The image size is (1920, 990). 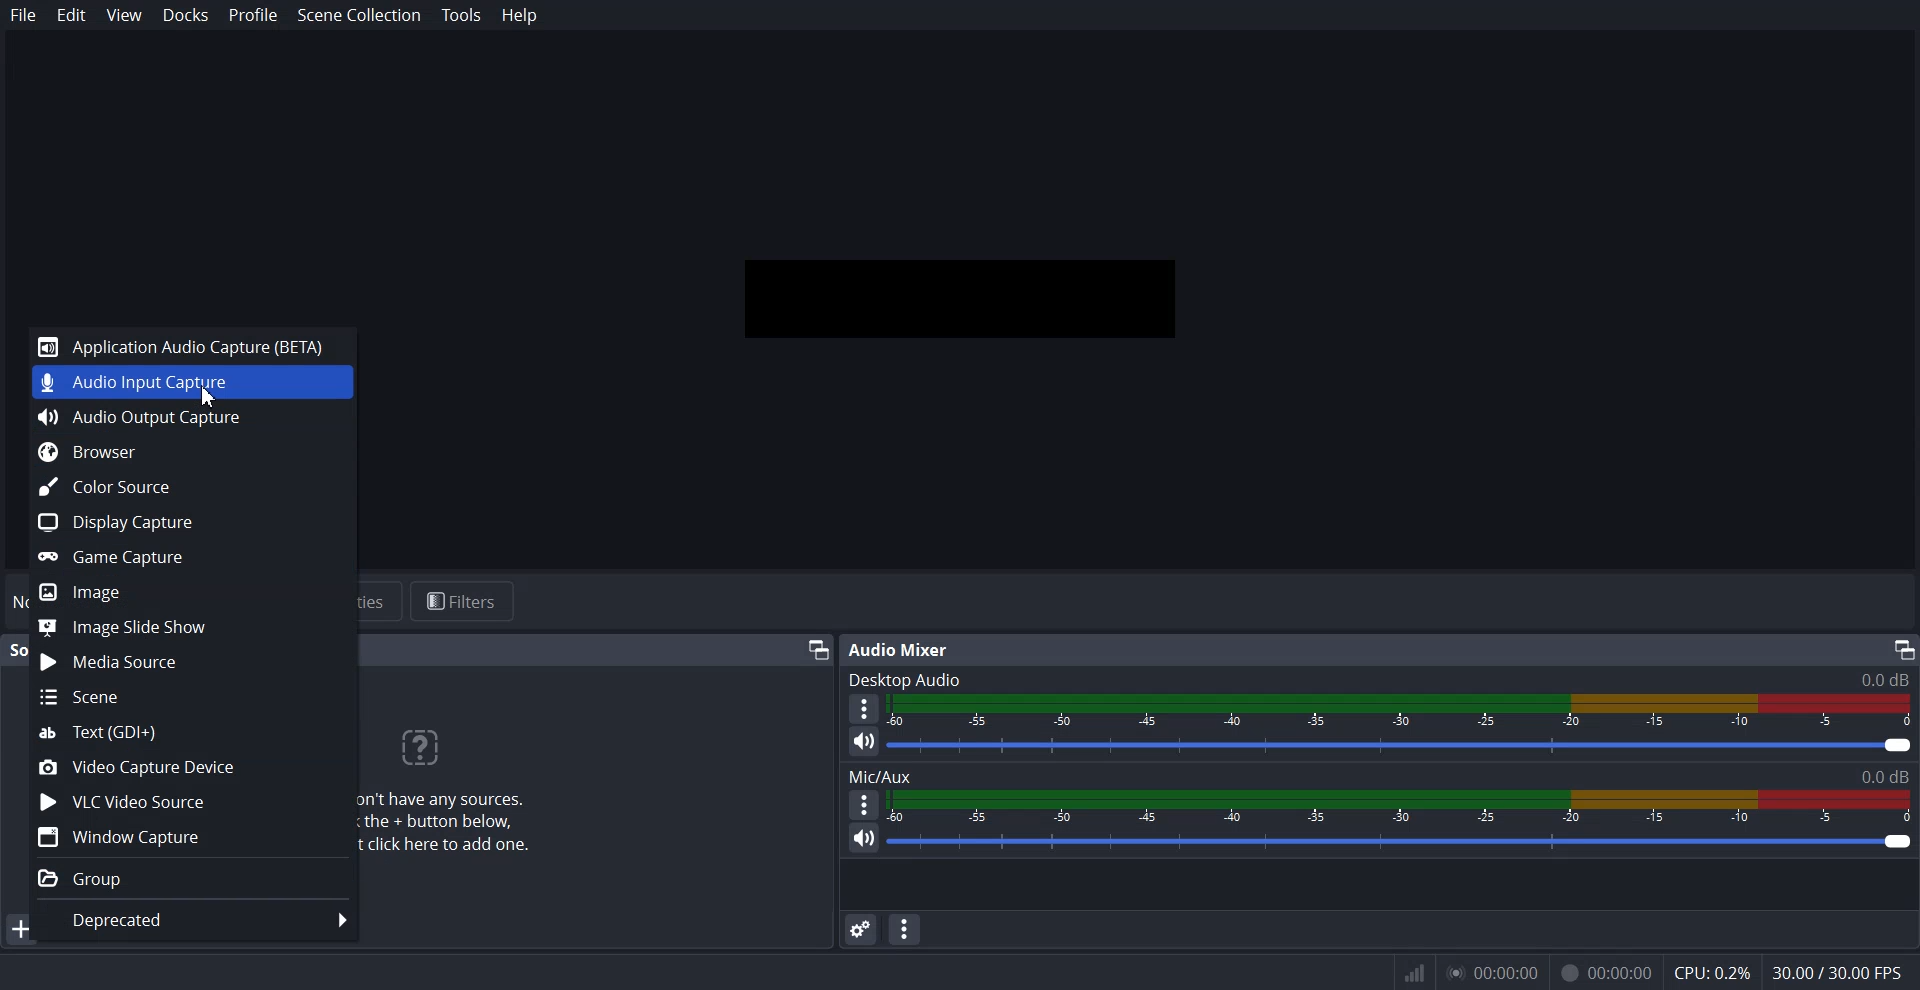 I want to click on Maximize, so click(x=1904, y=649).